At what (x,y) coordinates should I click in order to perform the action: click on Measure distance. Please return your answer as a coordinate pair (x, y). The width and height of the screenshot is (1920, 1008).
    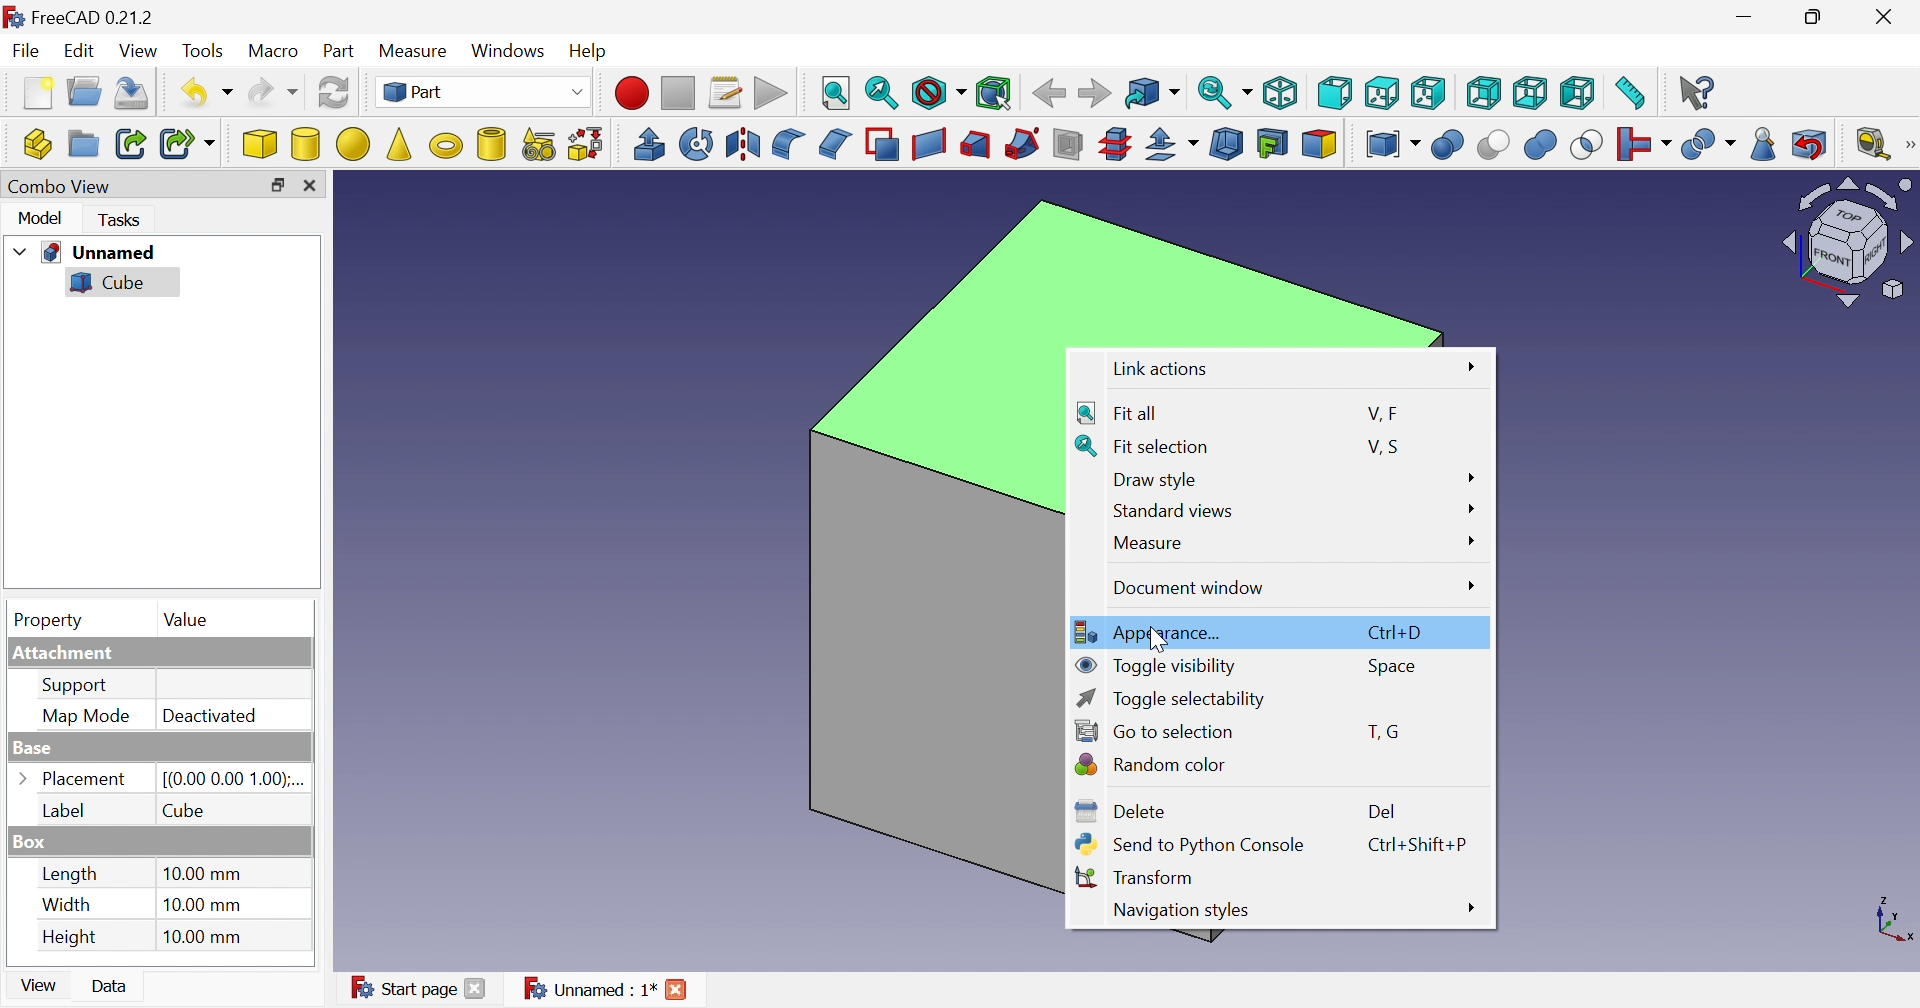
    Looking at the image, I should click on (1630, 96).